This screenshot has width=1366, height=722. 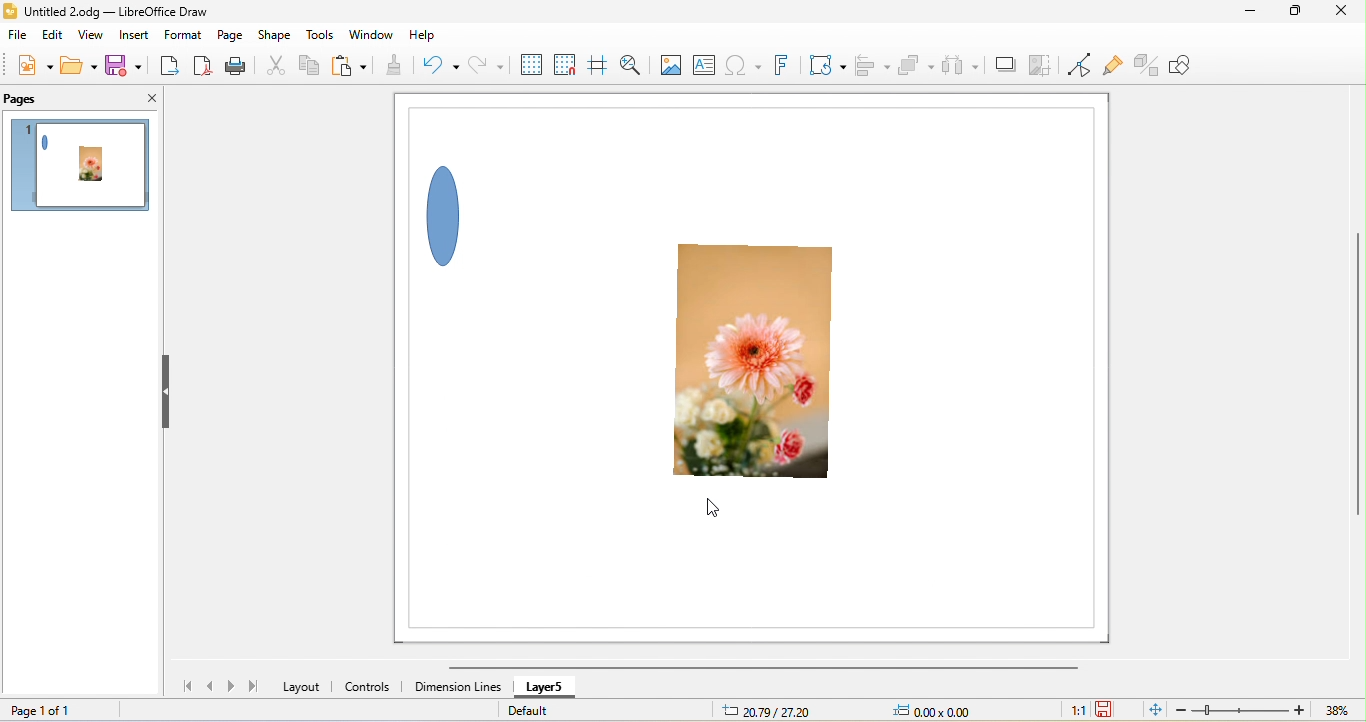 I want to click on default, so click(x=541, y=709).